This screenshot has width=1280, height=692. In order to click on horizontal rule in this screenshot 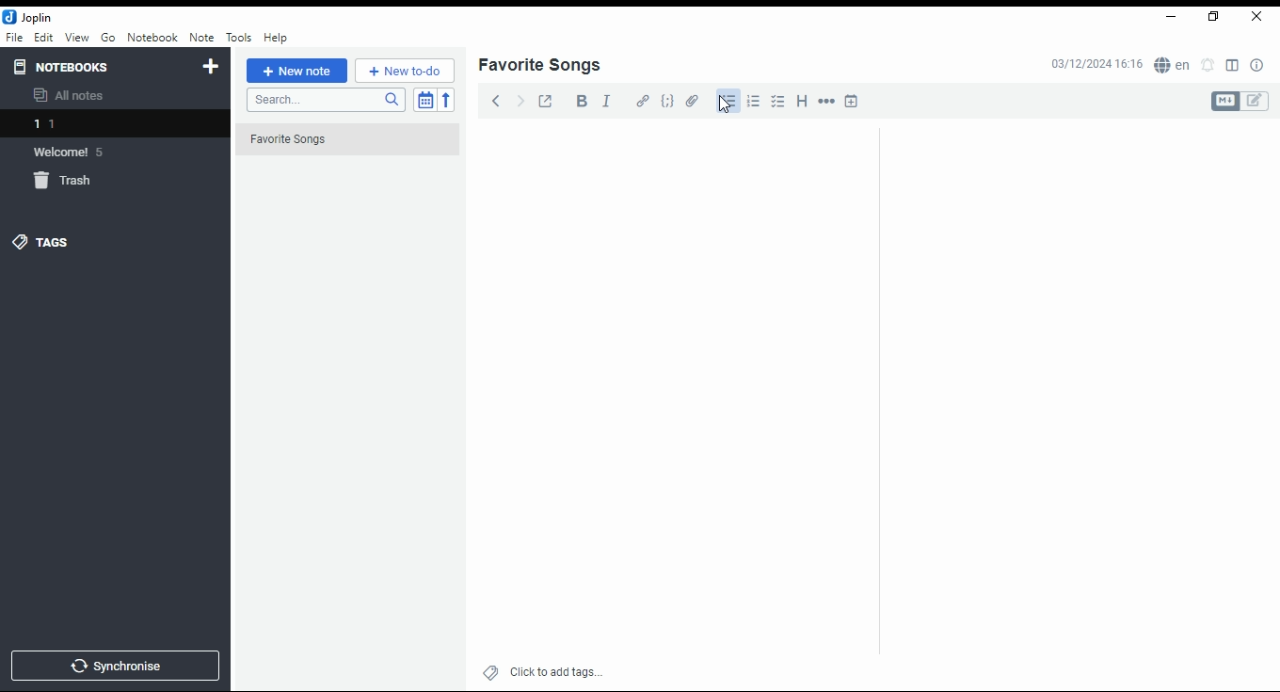, I will do `click(828, 100)`.